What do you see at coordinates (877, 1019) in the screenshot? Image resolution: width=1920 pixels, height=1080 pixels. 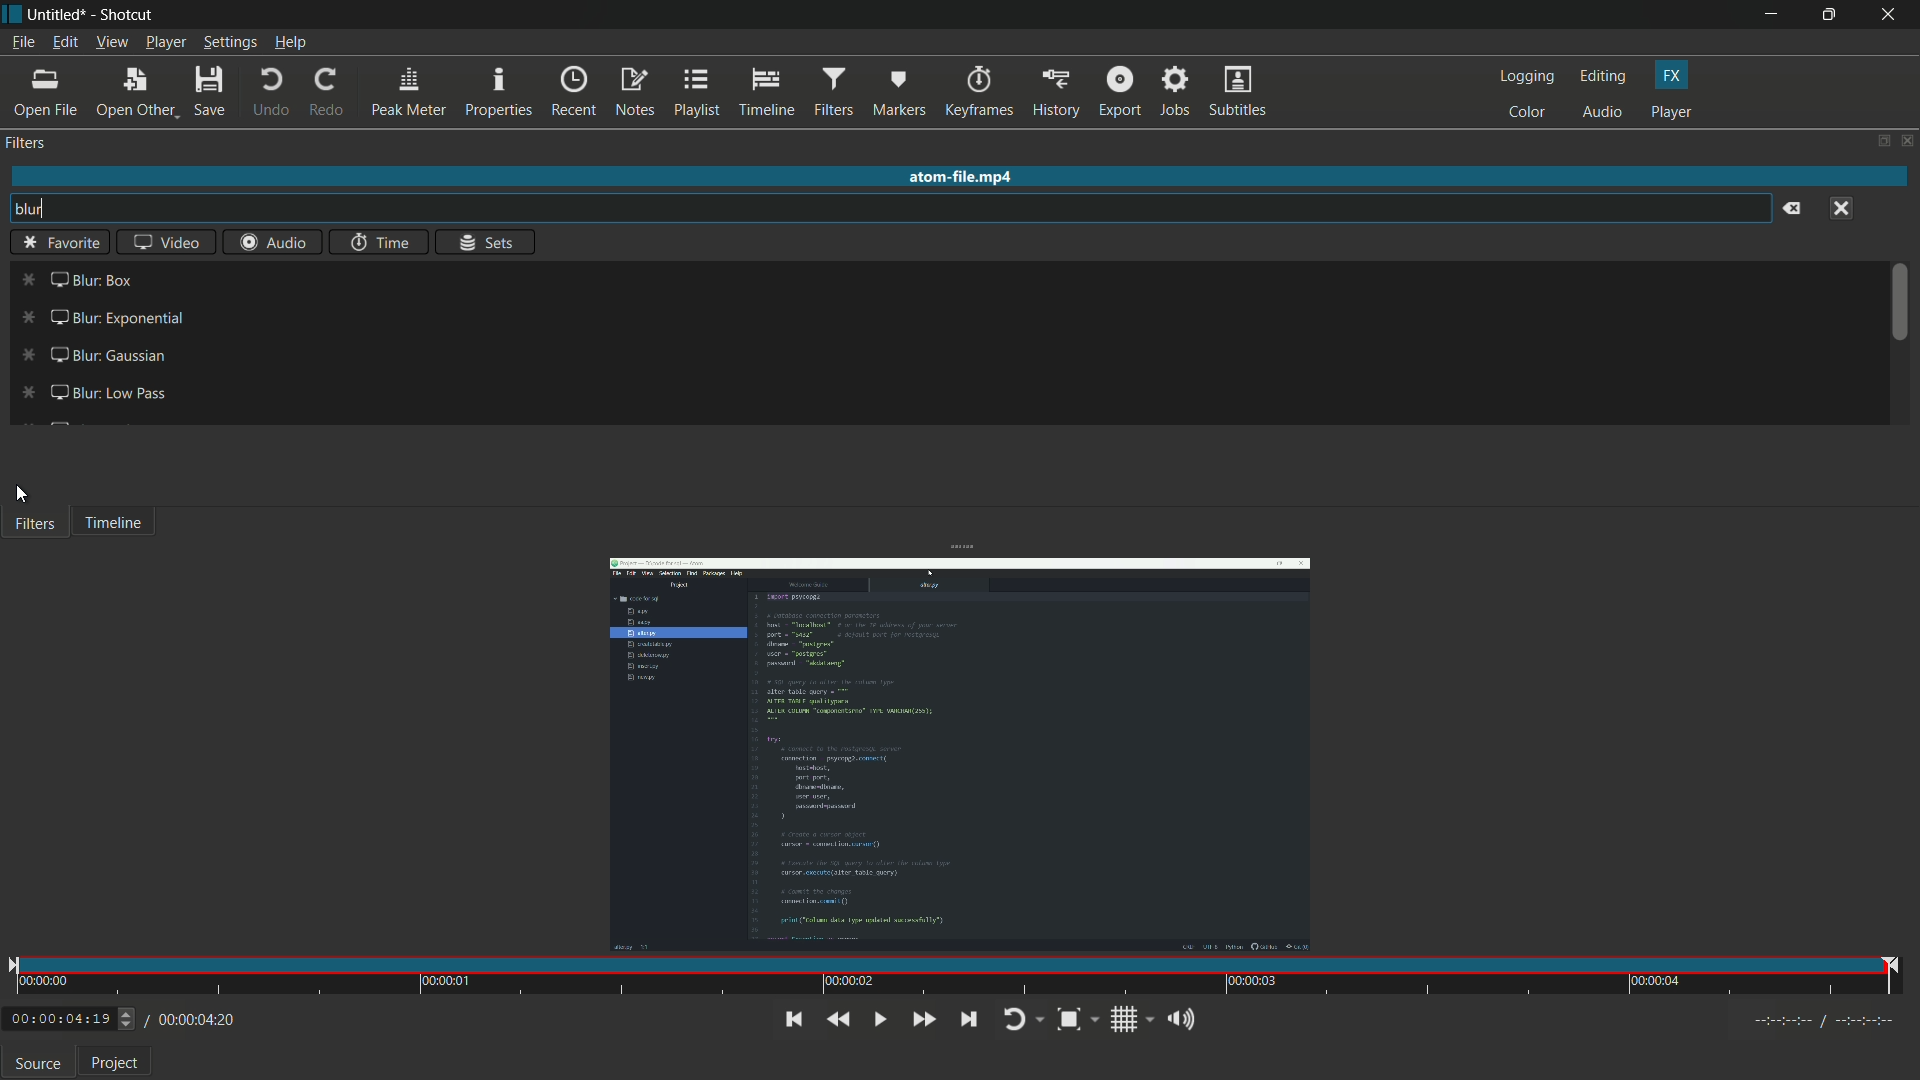 I see `toggle play` at bounding box center [877, 1019].